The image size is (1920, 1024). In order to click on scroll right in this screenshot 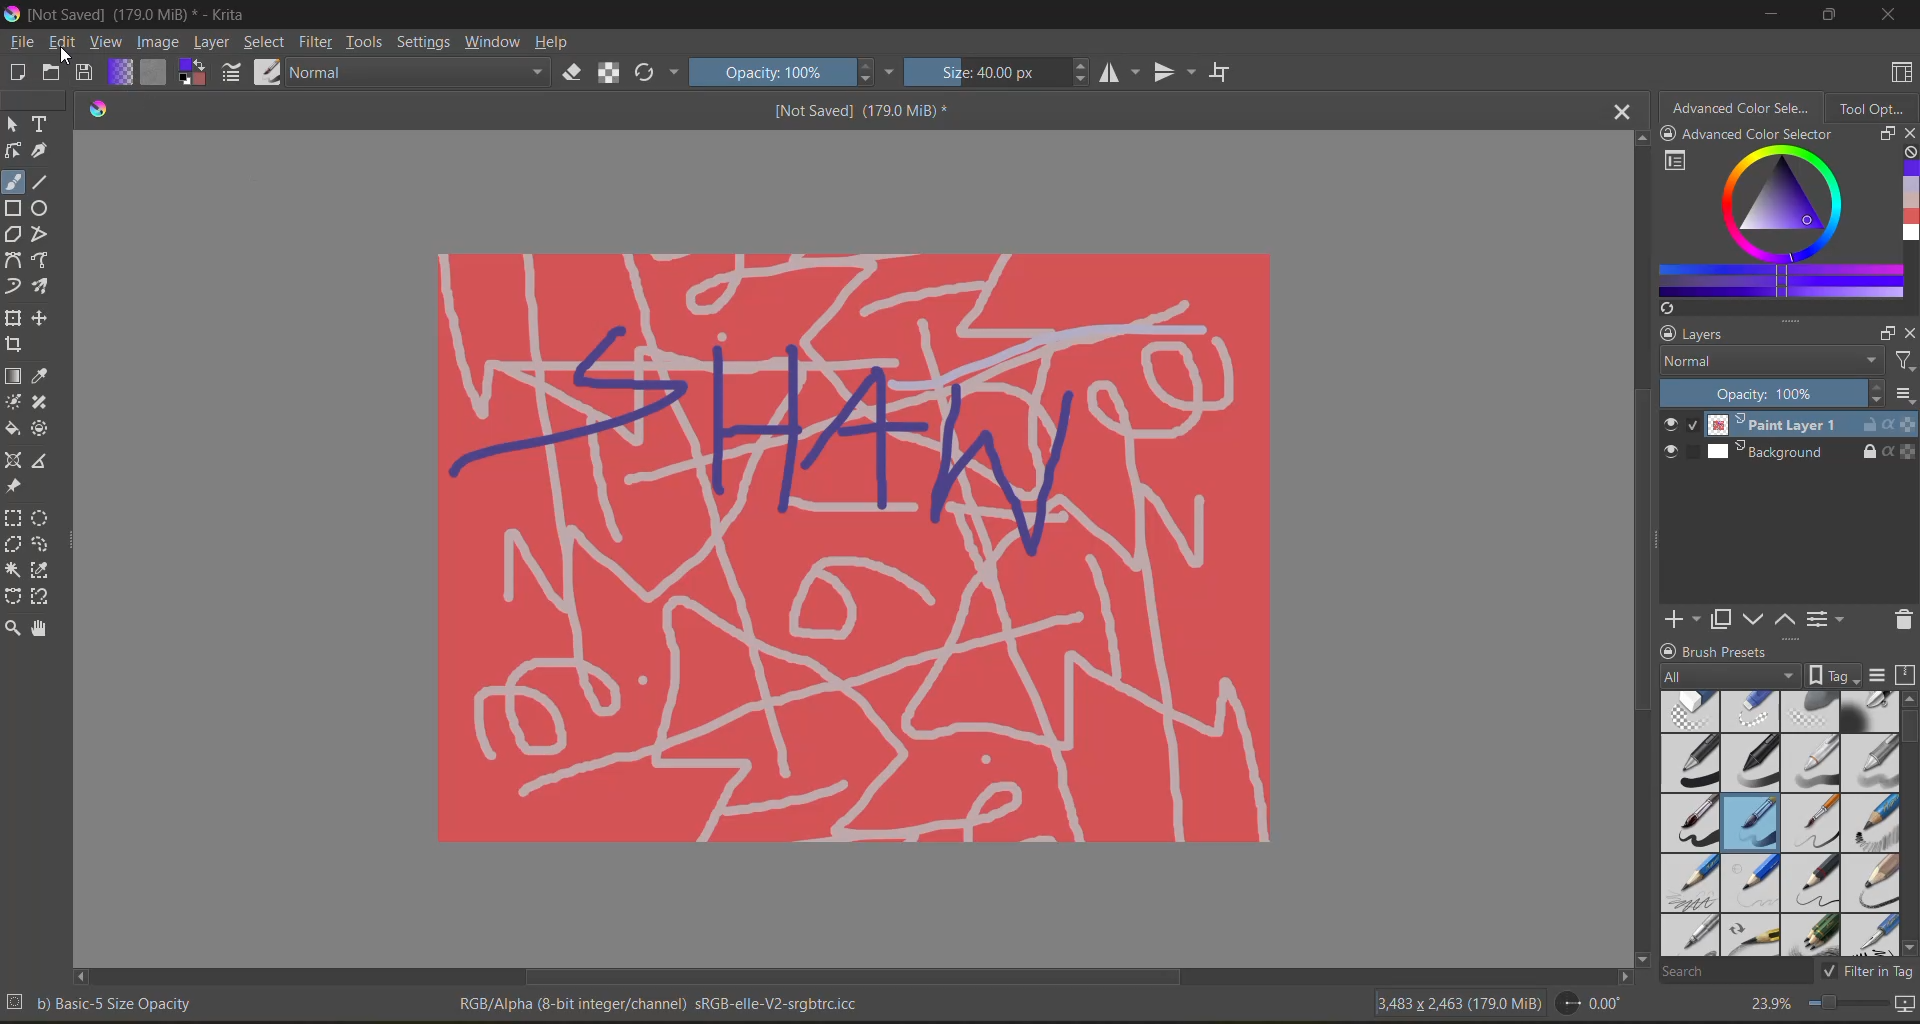, I will do `click(1619, 971)`.